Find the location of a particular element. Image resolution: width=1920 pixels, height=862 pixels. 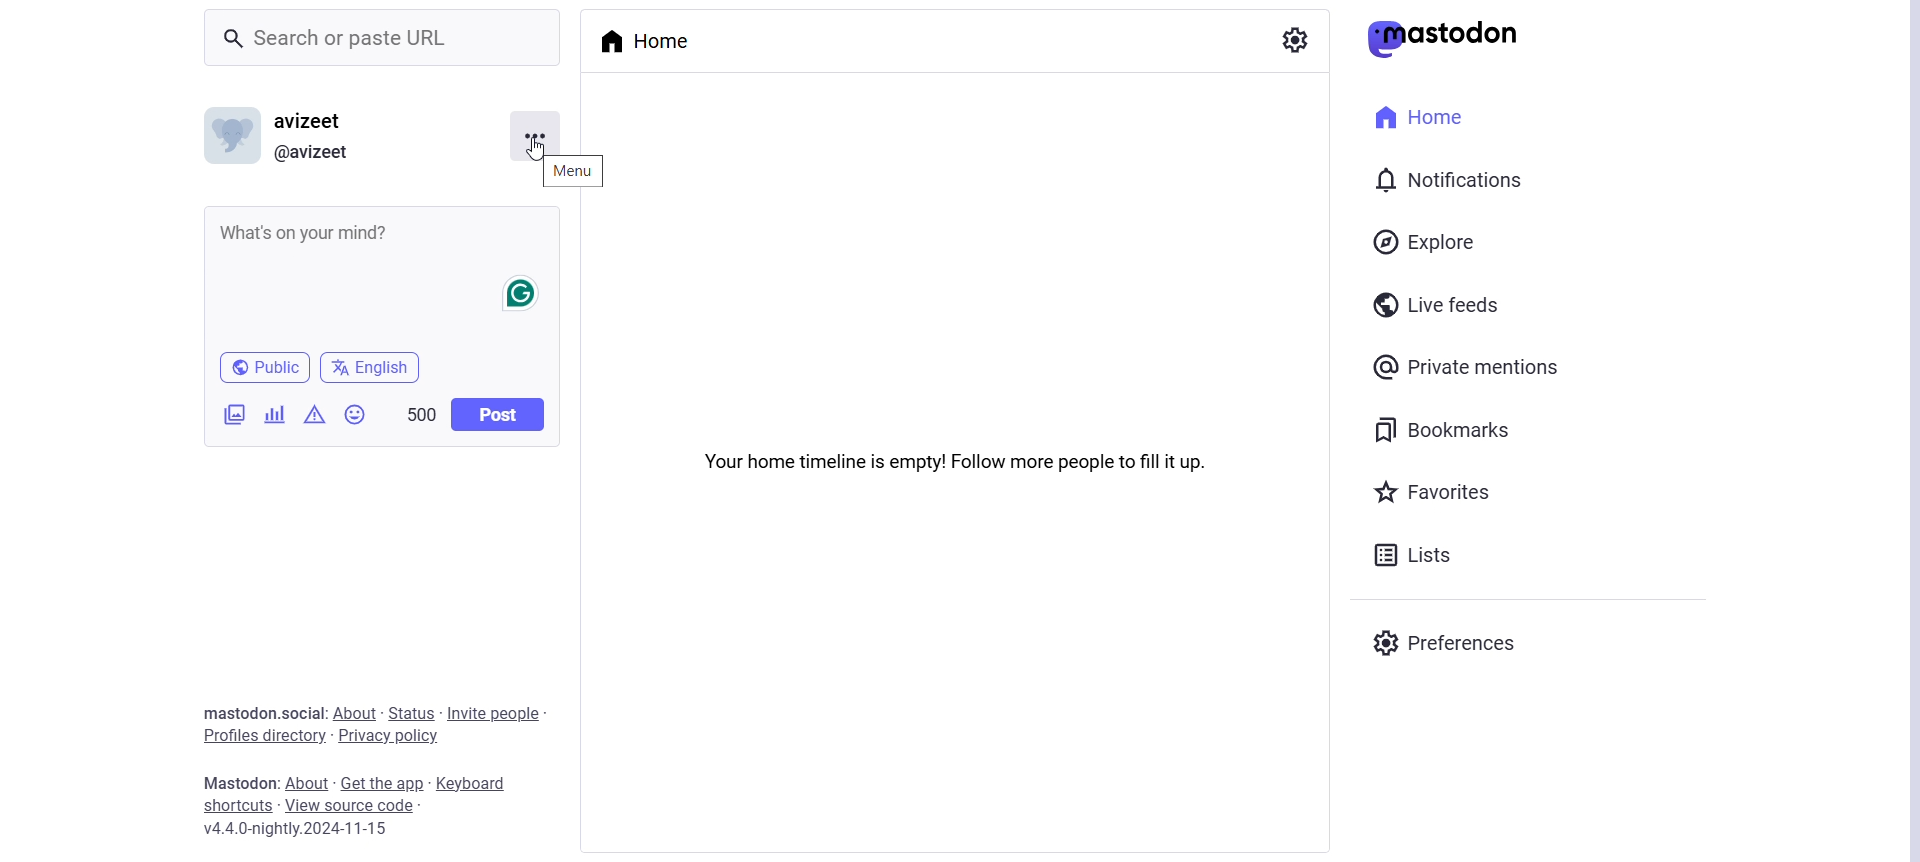

Grammarly is located at coordinates (523, 293).